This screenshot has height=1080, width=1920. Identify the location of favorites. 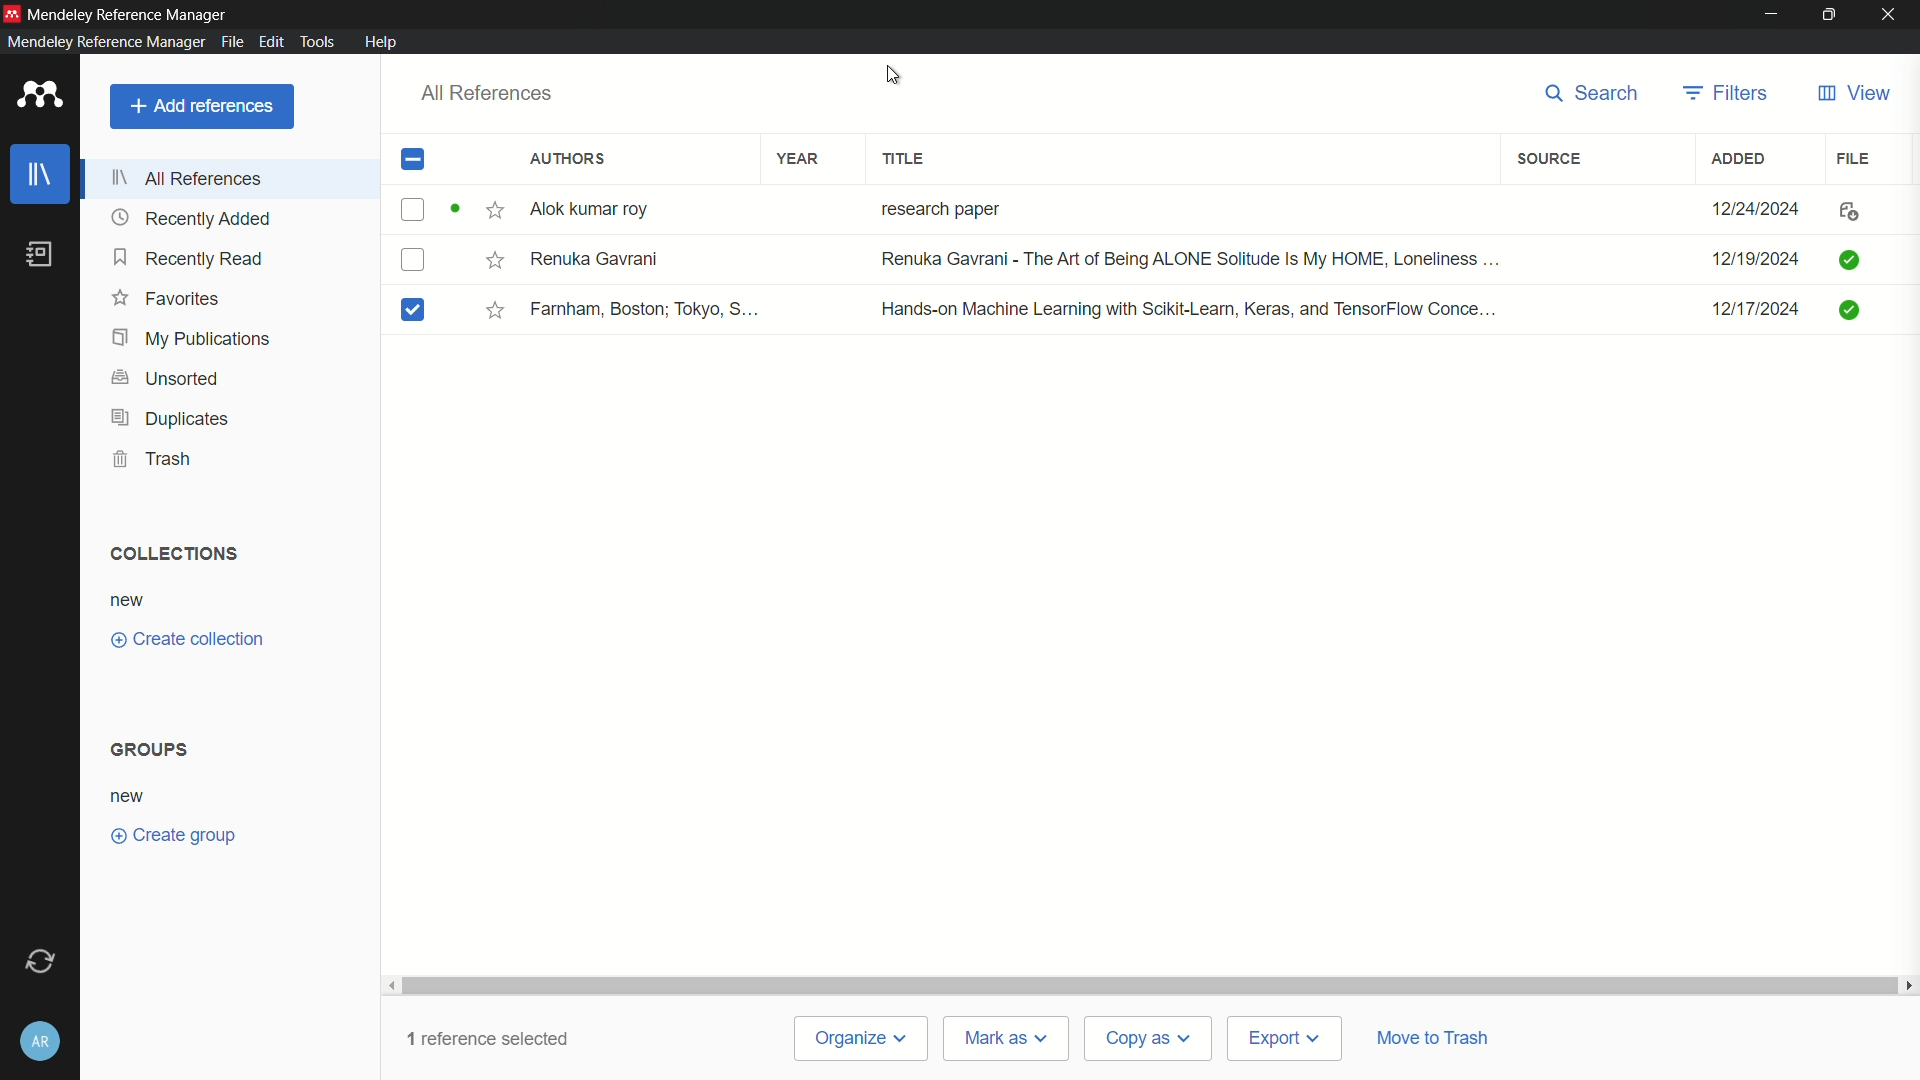
(167, 297).